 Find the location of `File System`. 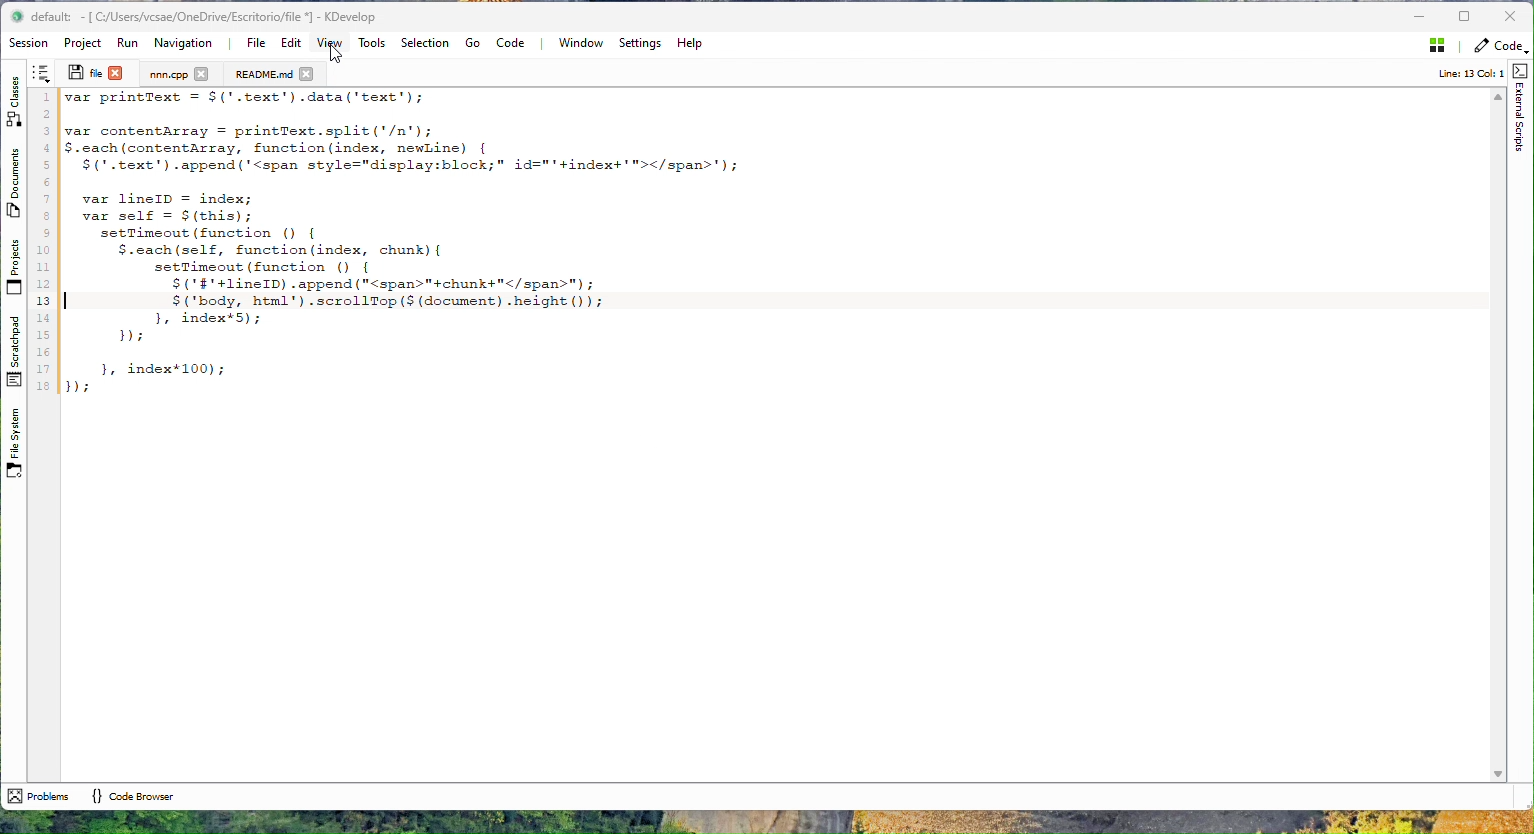

File System is located at coordinates (12, 448).